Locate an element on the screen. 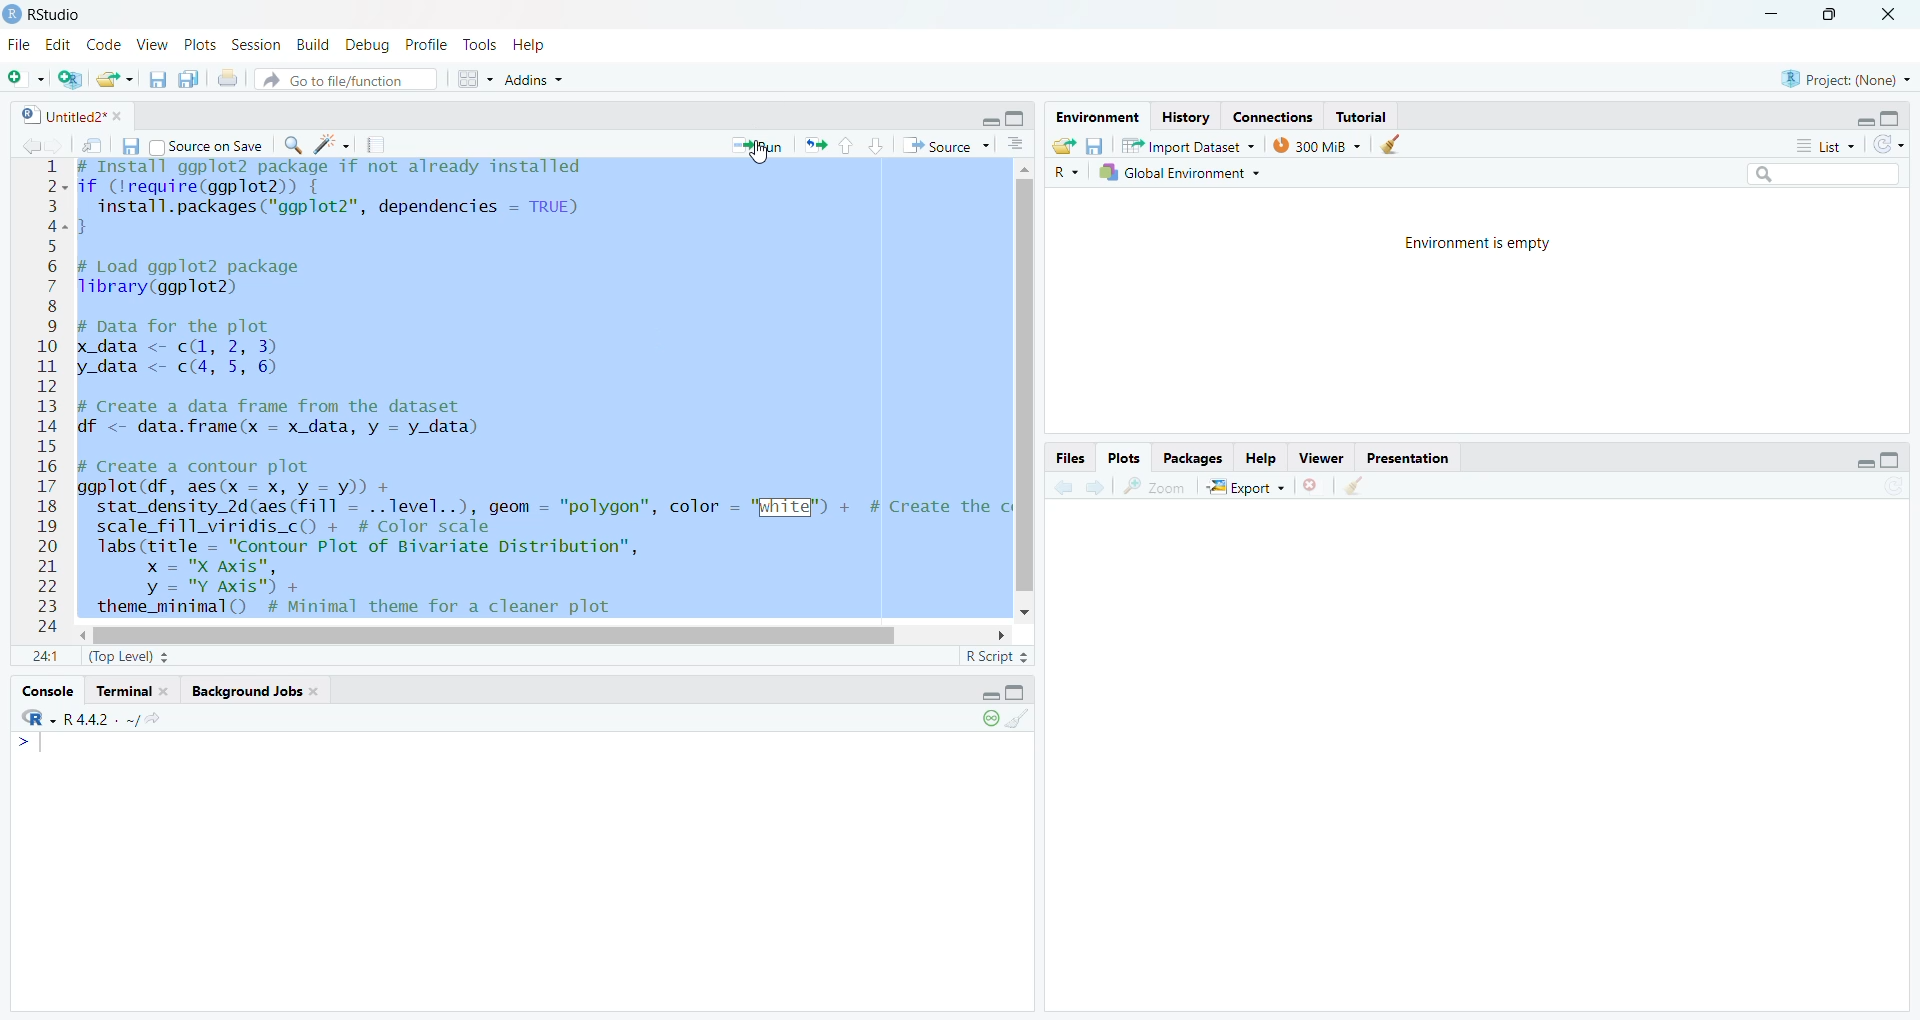 The height and width of the screenshot is (1020, 1920). search bar is located at coordinates (1822, 178).